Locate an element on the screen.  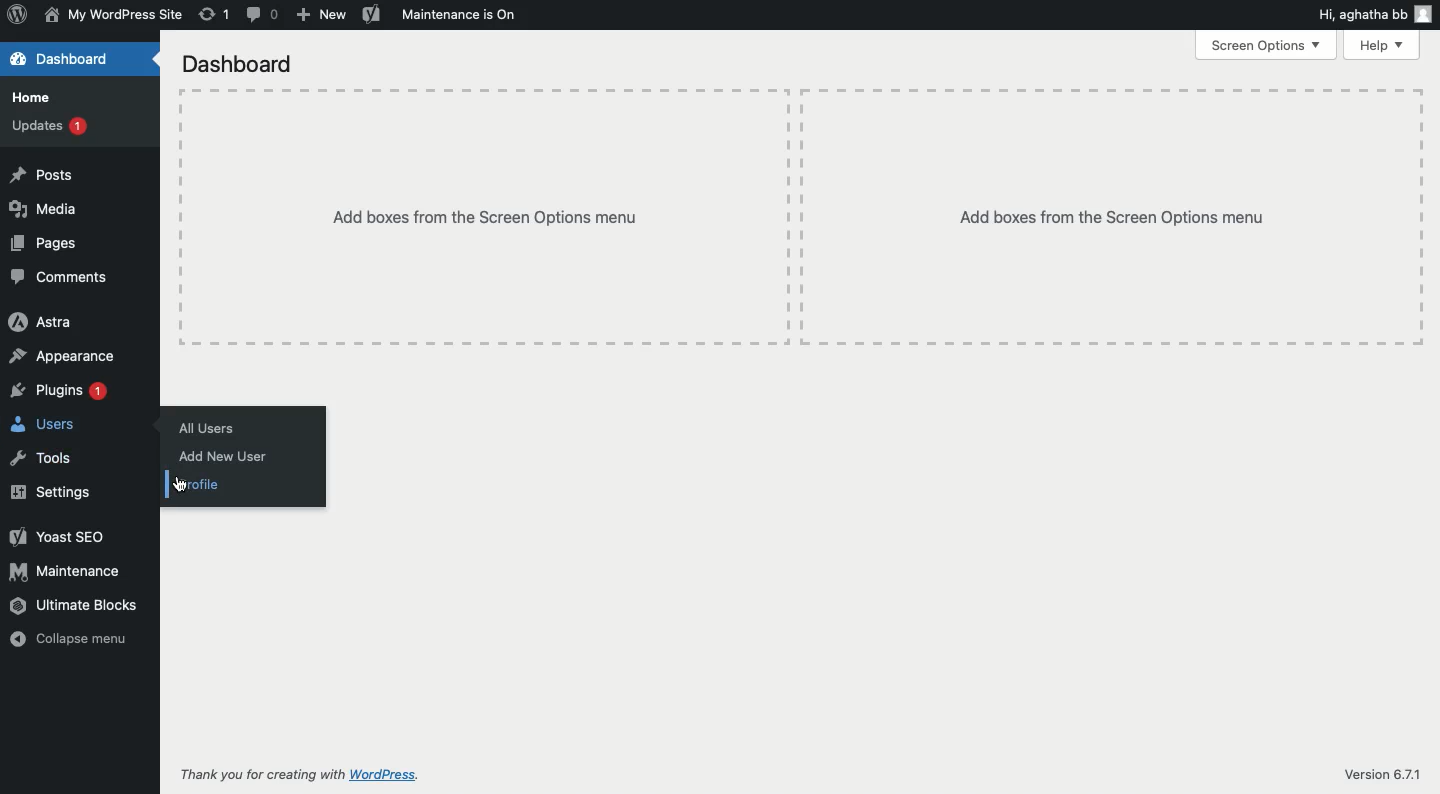
All users is located at coordinates (211, 428).